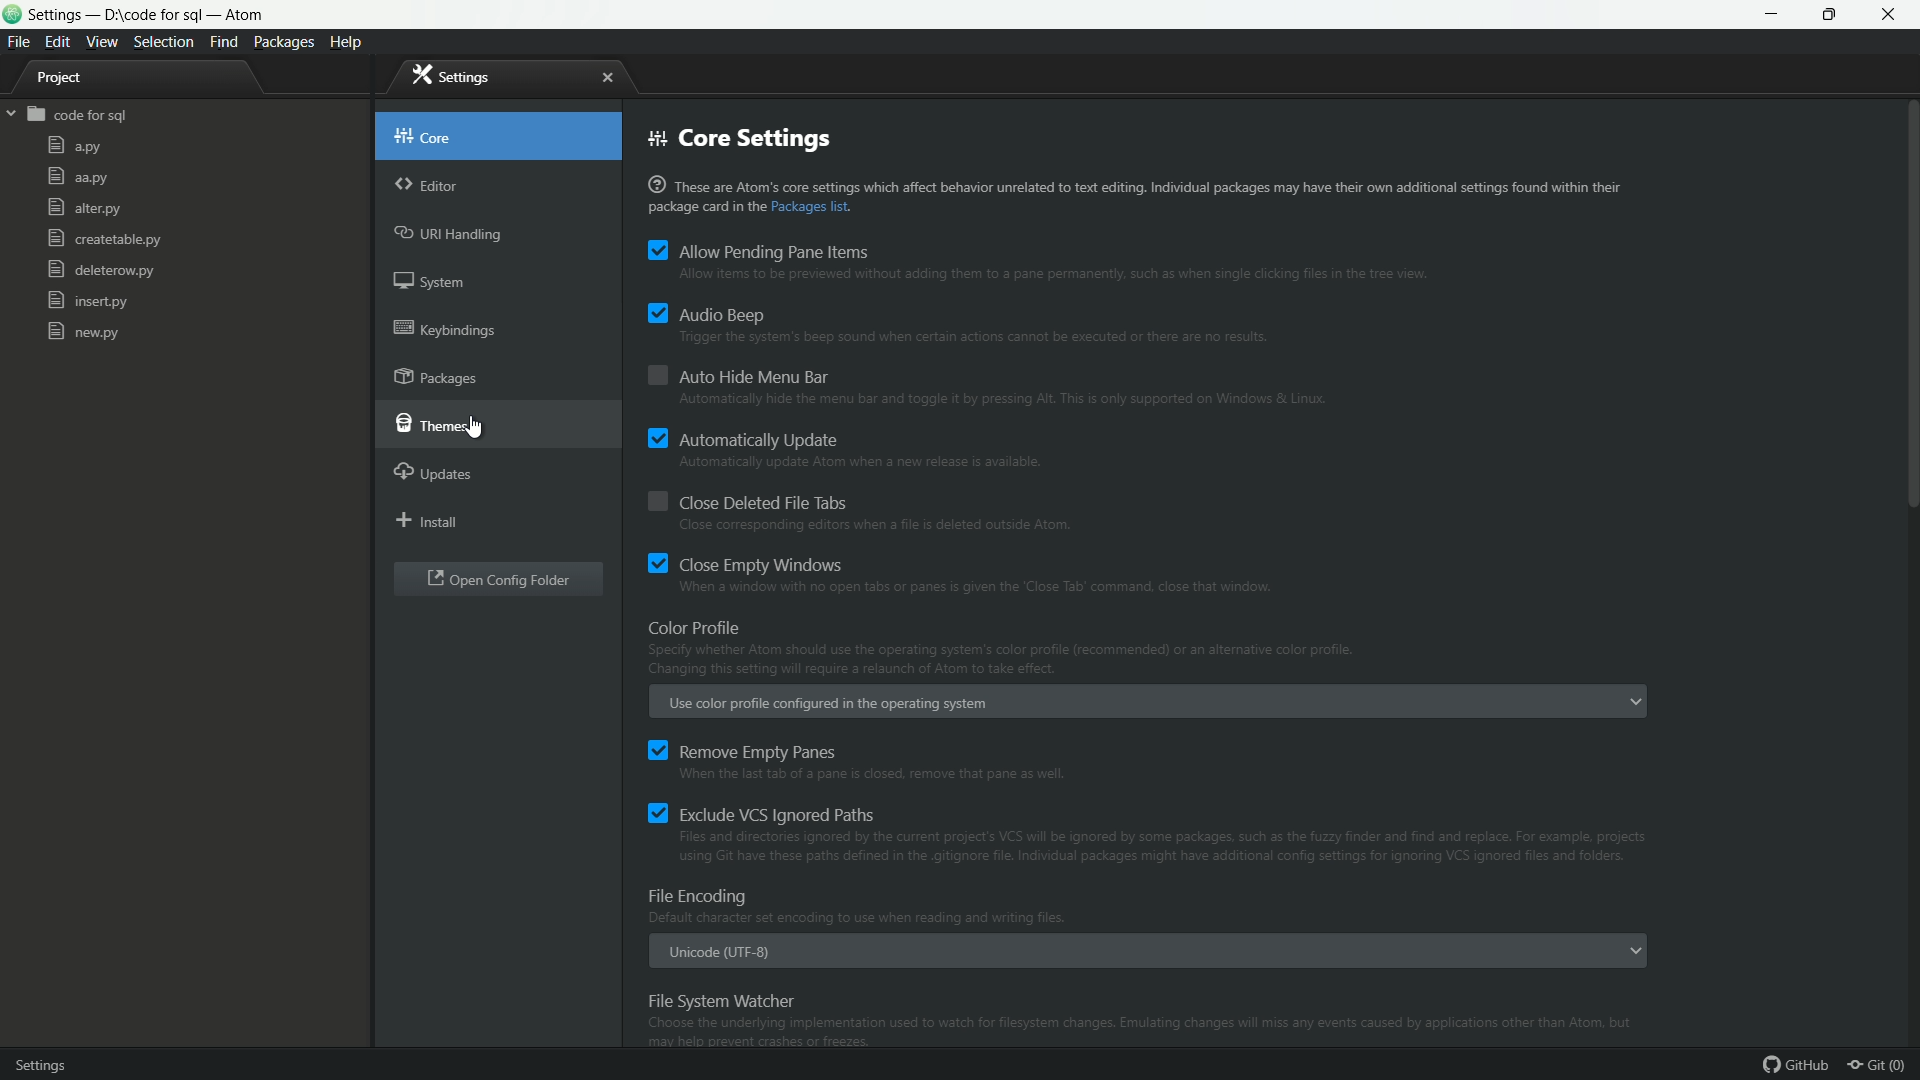 The height and width of the screenshot is (1080, 1920). Describe the element at coordinates (1158, 849) in the screenshot. I see `files and directories ignored by the current projects a vcs will be ignored by some packages, such as the fuzzy finder and find and replace. for example , projects using git have paths defined in the .gitignore file .individual packages might have additional config settings for ignoring vcs ignored files and folders.` at that location.